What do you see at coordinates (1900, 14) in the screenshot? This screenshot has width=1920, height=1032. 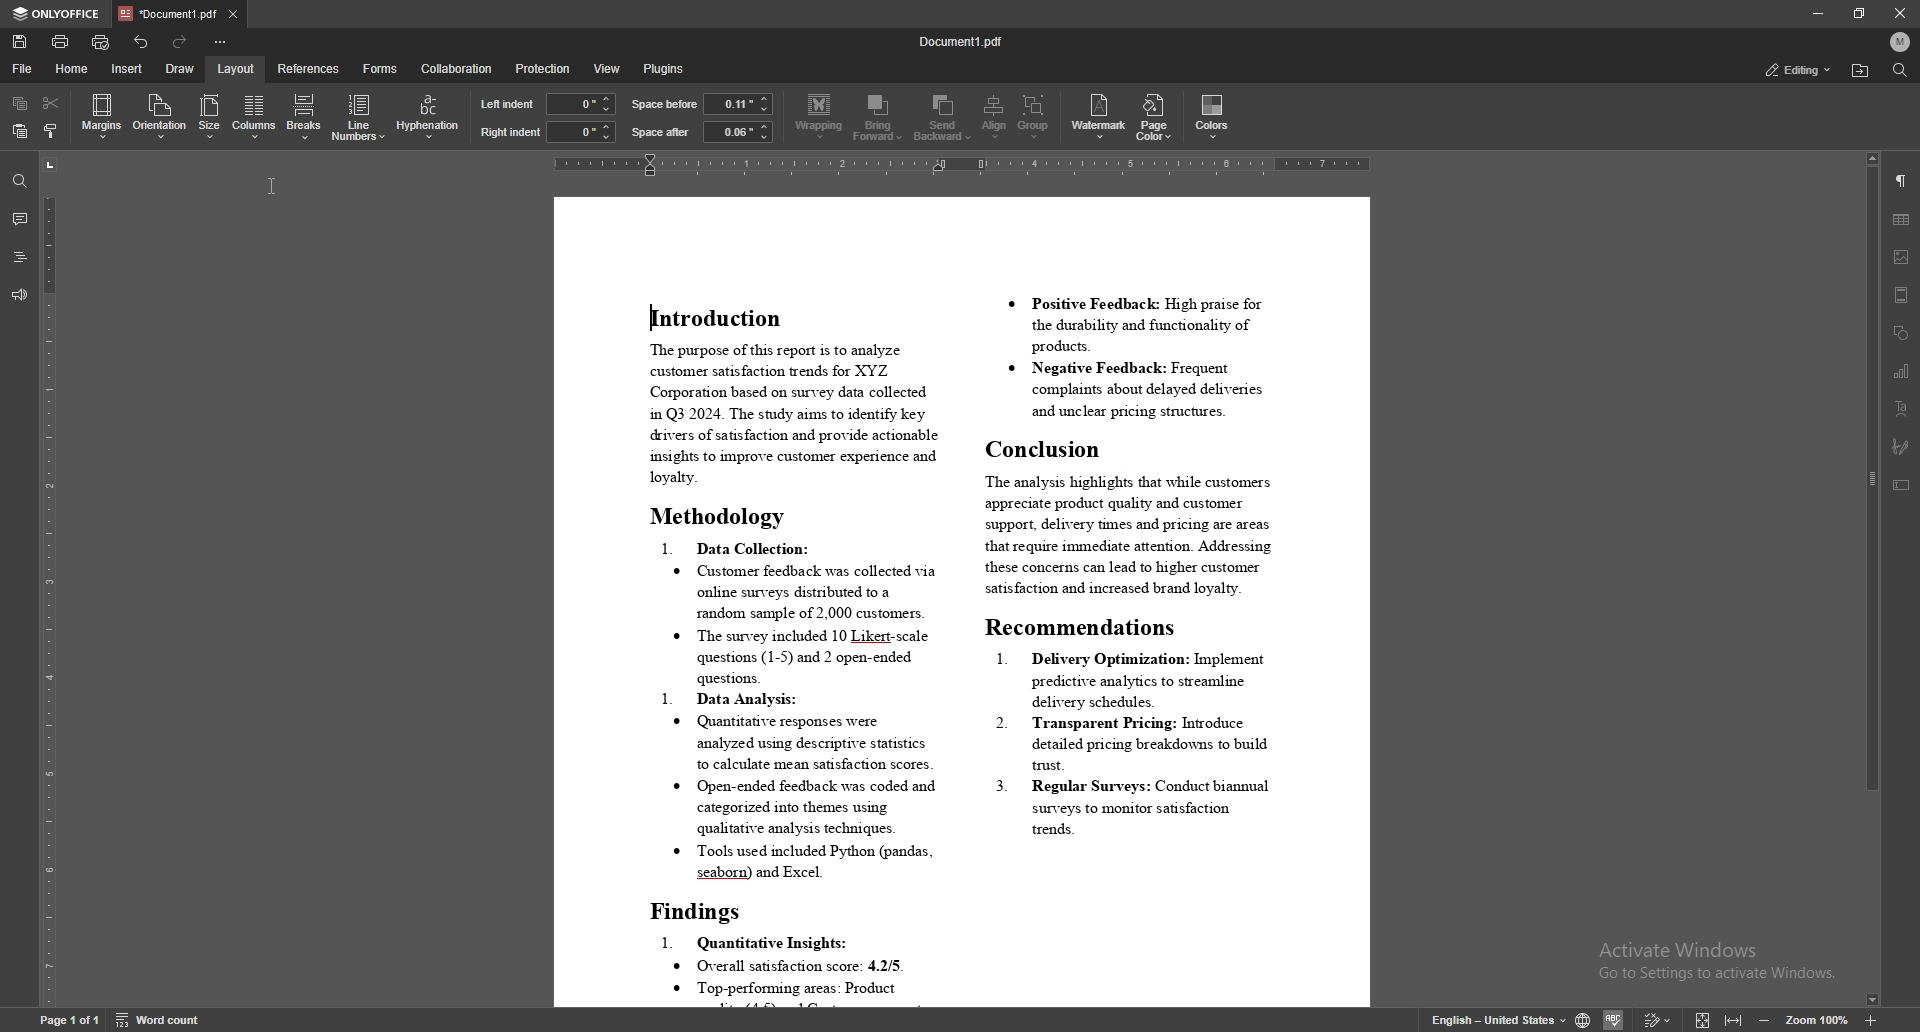 I see `close` at bounding box center [1900, 14].